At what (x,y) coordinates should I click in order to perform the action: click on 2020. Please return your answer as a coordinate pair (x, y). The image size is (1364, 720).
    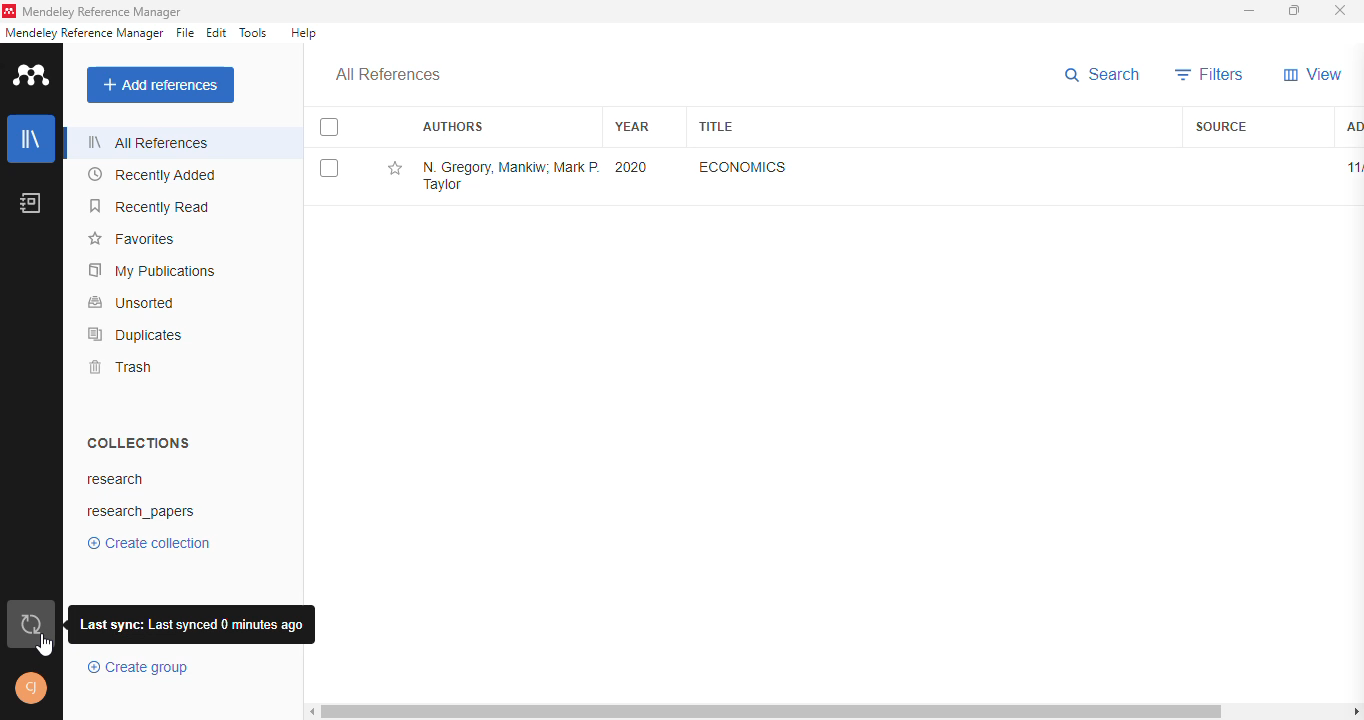
    Looking at the image, I should click on (632, 167).